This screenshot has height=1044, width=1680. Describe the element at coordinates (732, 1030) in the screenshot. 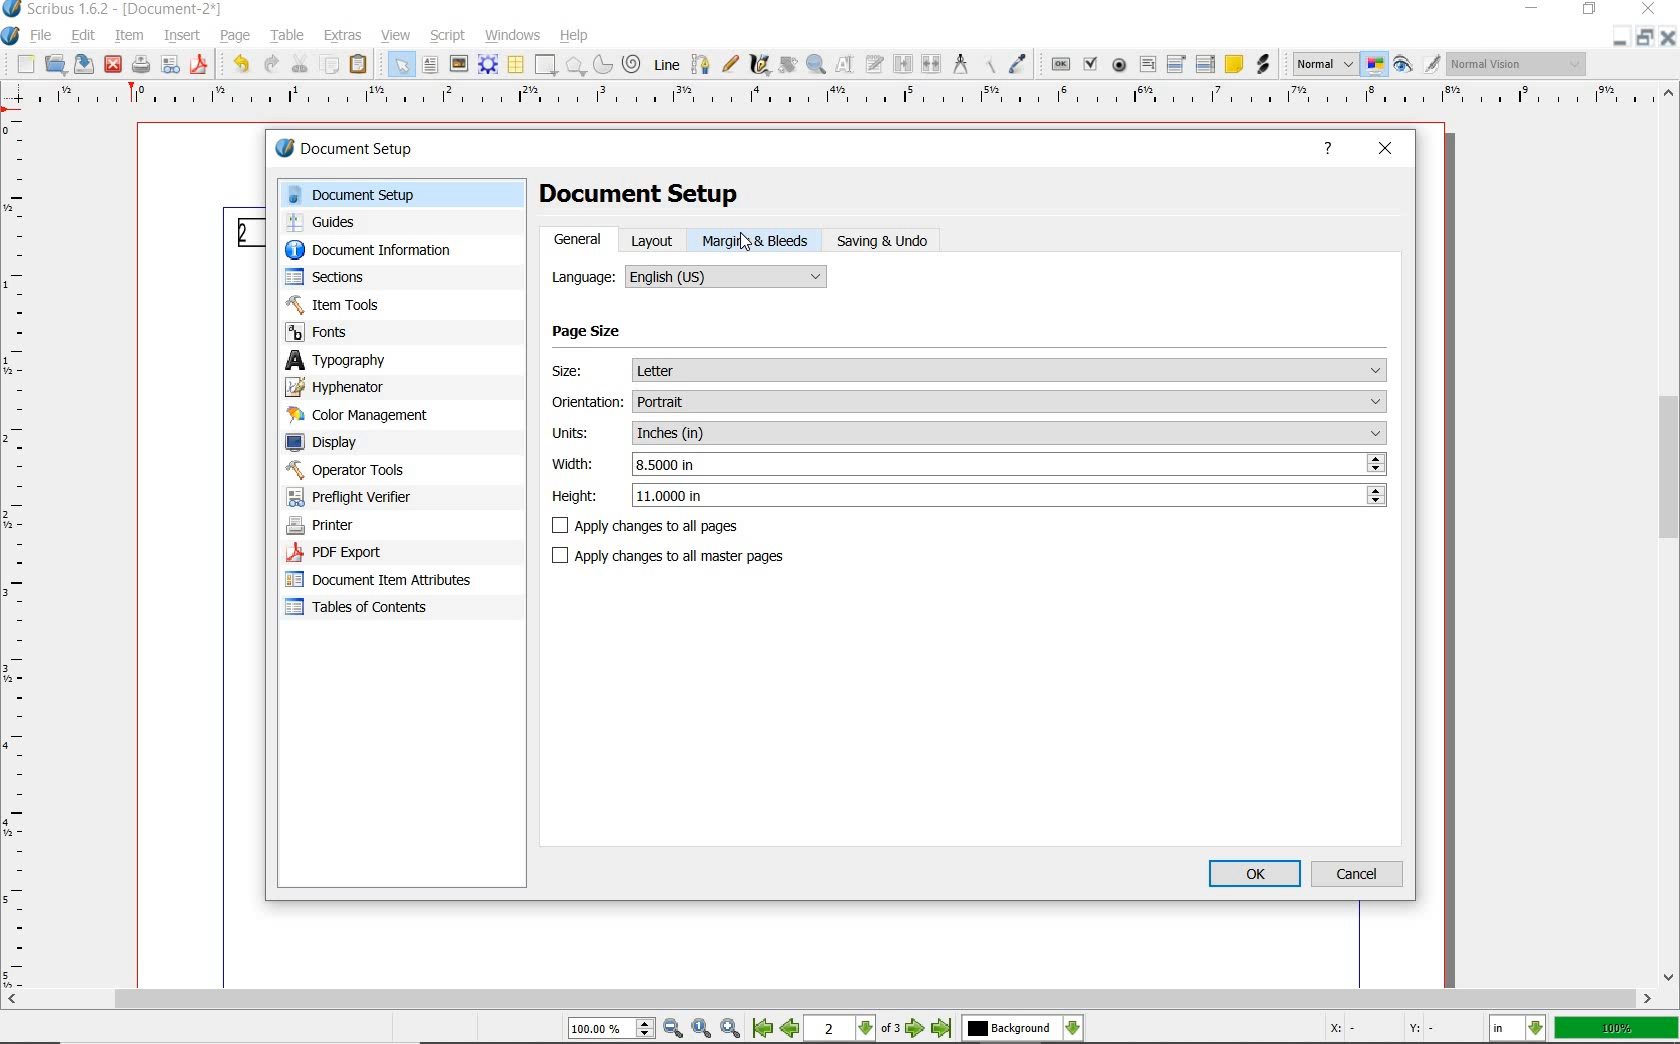

I see `Zoom In` at that location.